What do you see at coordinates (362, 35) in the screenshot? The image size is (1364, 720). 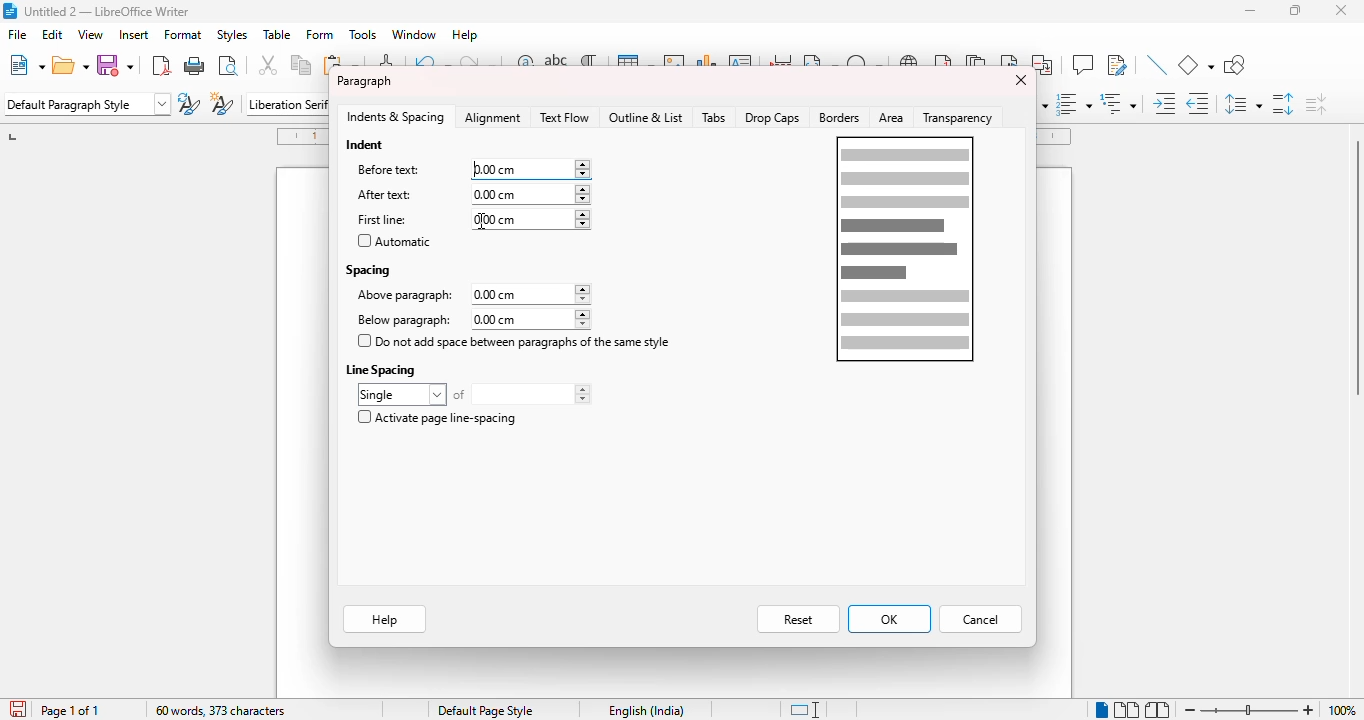 I see `tools` at bounding box center [362, 35].